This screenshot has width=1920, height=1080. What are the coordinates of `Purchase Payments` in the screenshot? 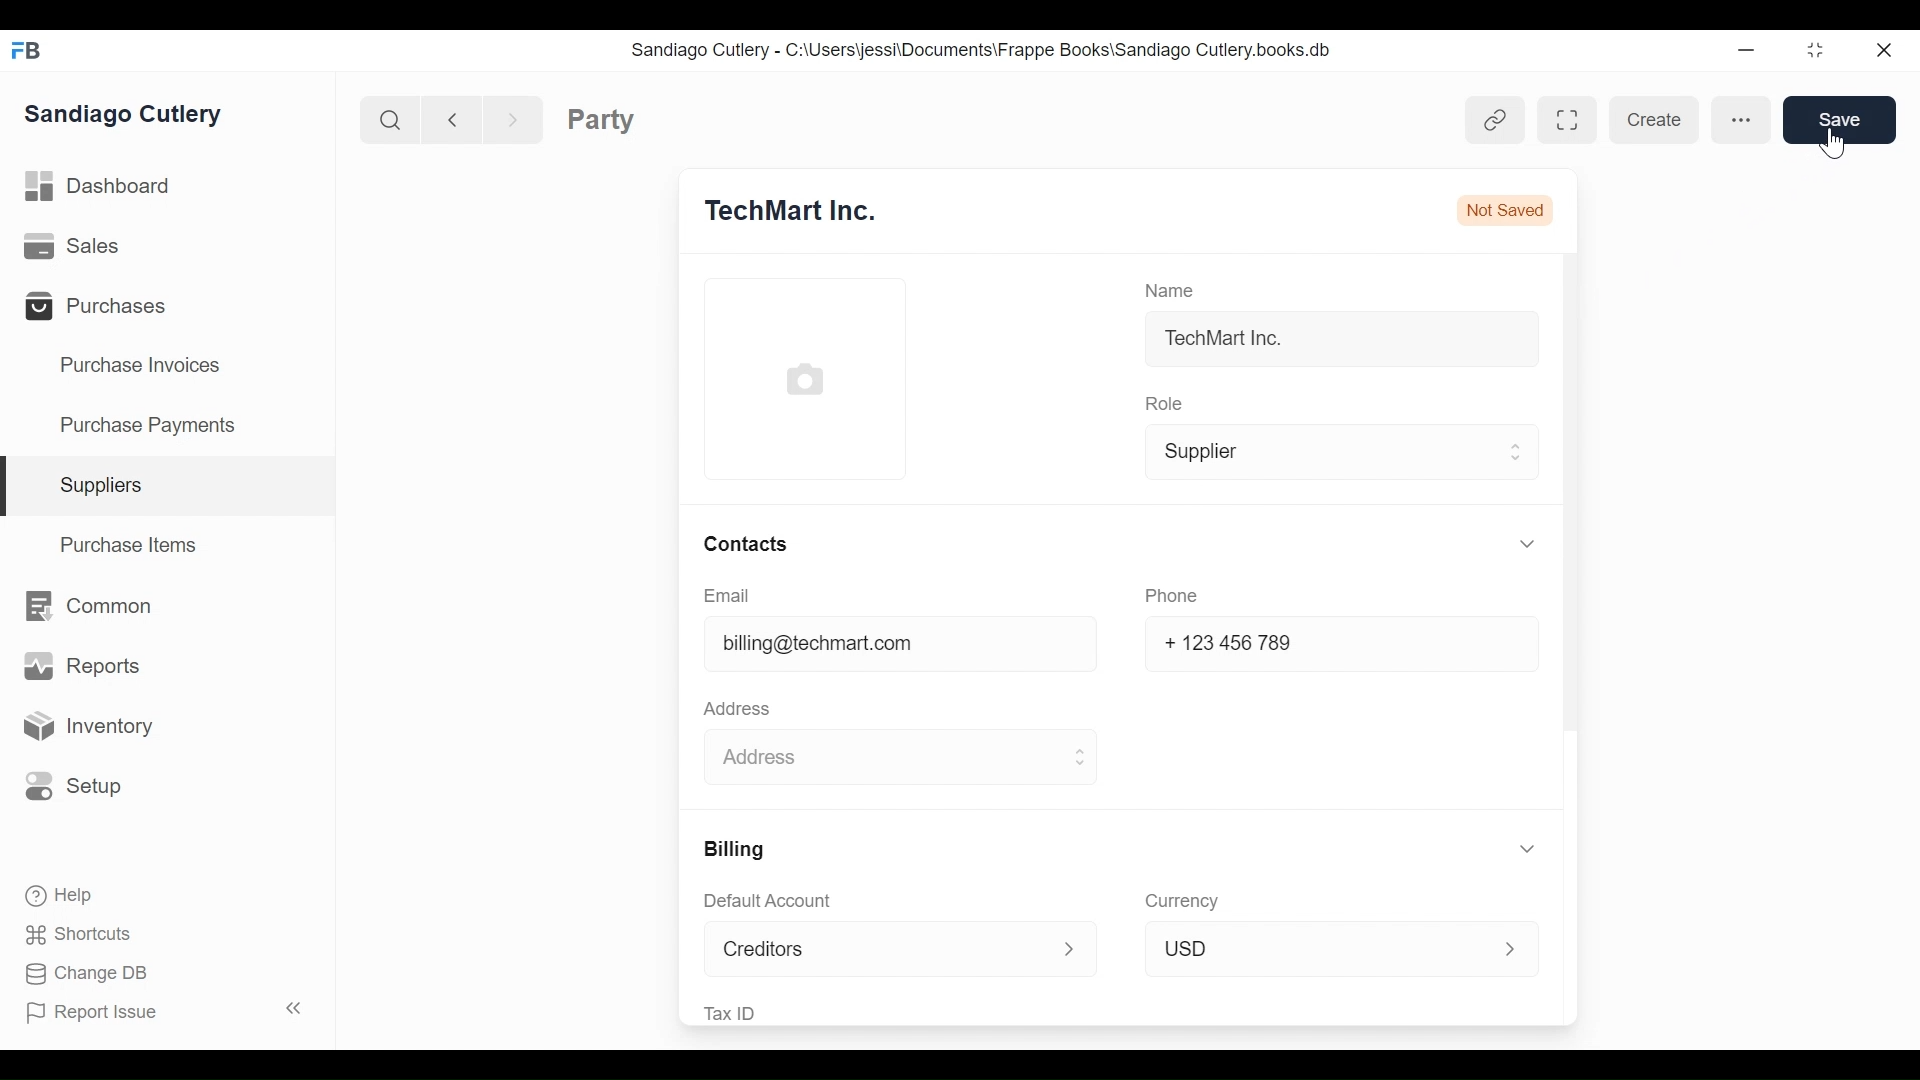 It's located at (152, 423).